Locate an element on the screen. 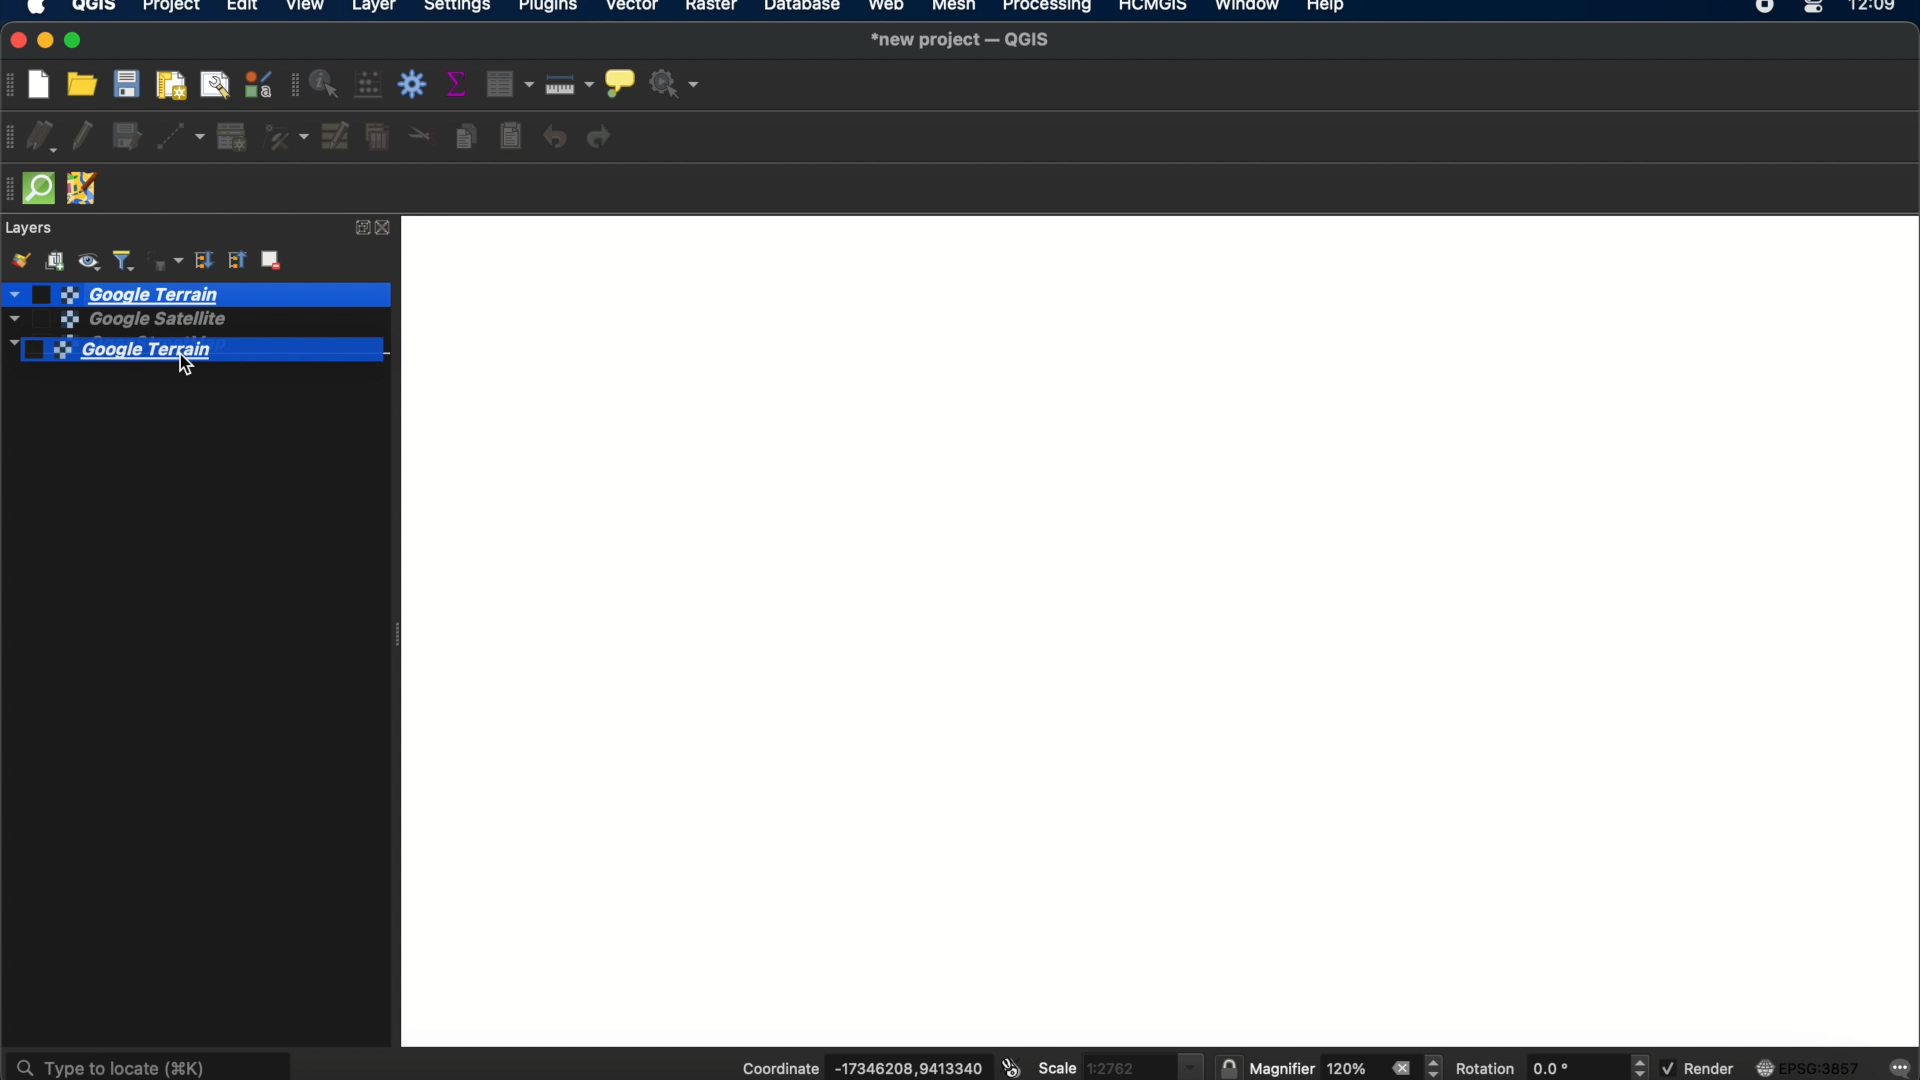 This screenshot has height=1080, width=1920. messages is located at coordinates (1901, 1066).